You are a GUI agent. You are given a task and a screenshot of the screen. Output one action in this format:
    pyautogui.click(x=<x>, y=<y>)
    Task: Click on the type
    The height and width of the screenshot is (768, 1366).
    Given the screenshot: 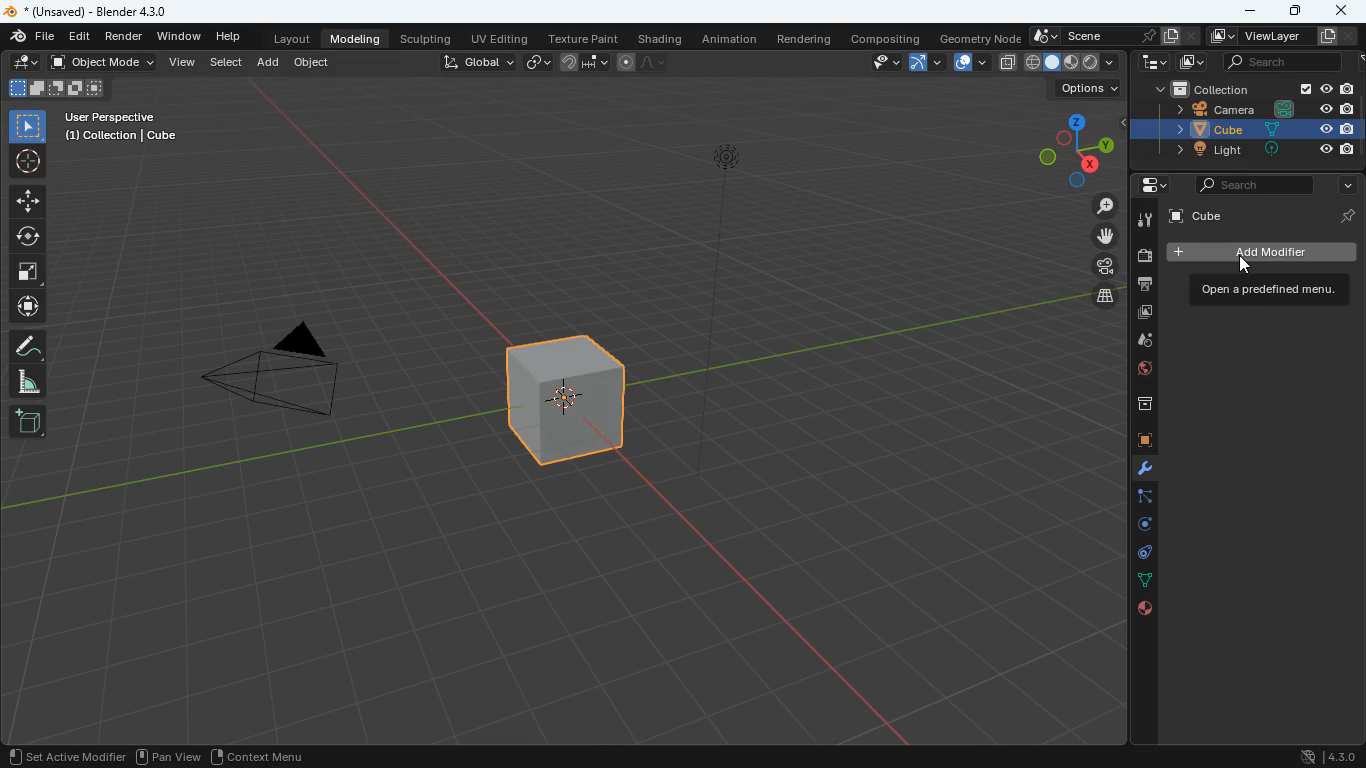 What is the action you would take?
    pyautogui.click(x=1071, y=62)
    